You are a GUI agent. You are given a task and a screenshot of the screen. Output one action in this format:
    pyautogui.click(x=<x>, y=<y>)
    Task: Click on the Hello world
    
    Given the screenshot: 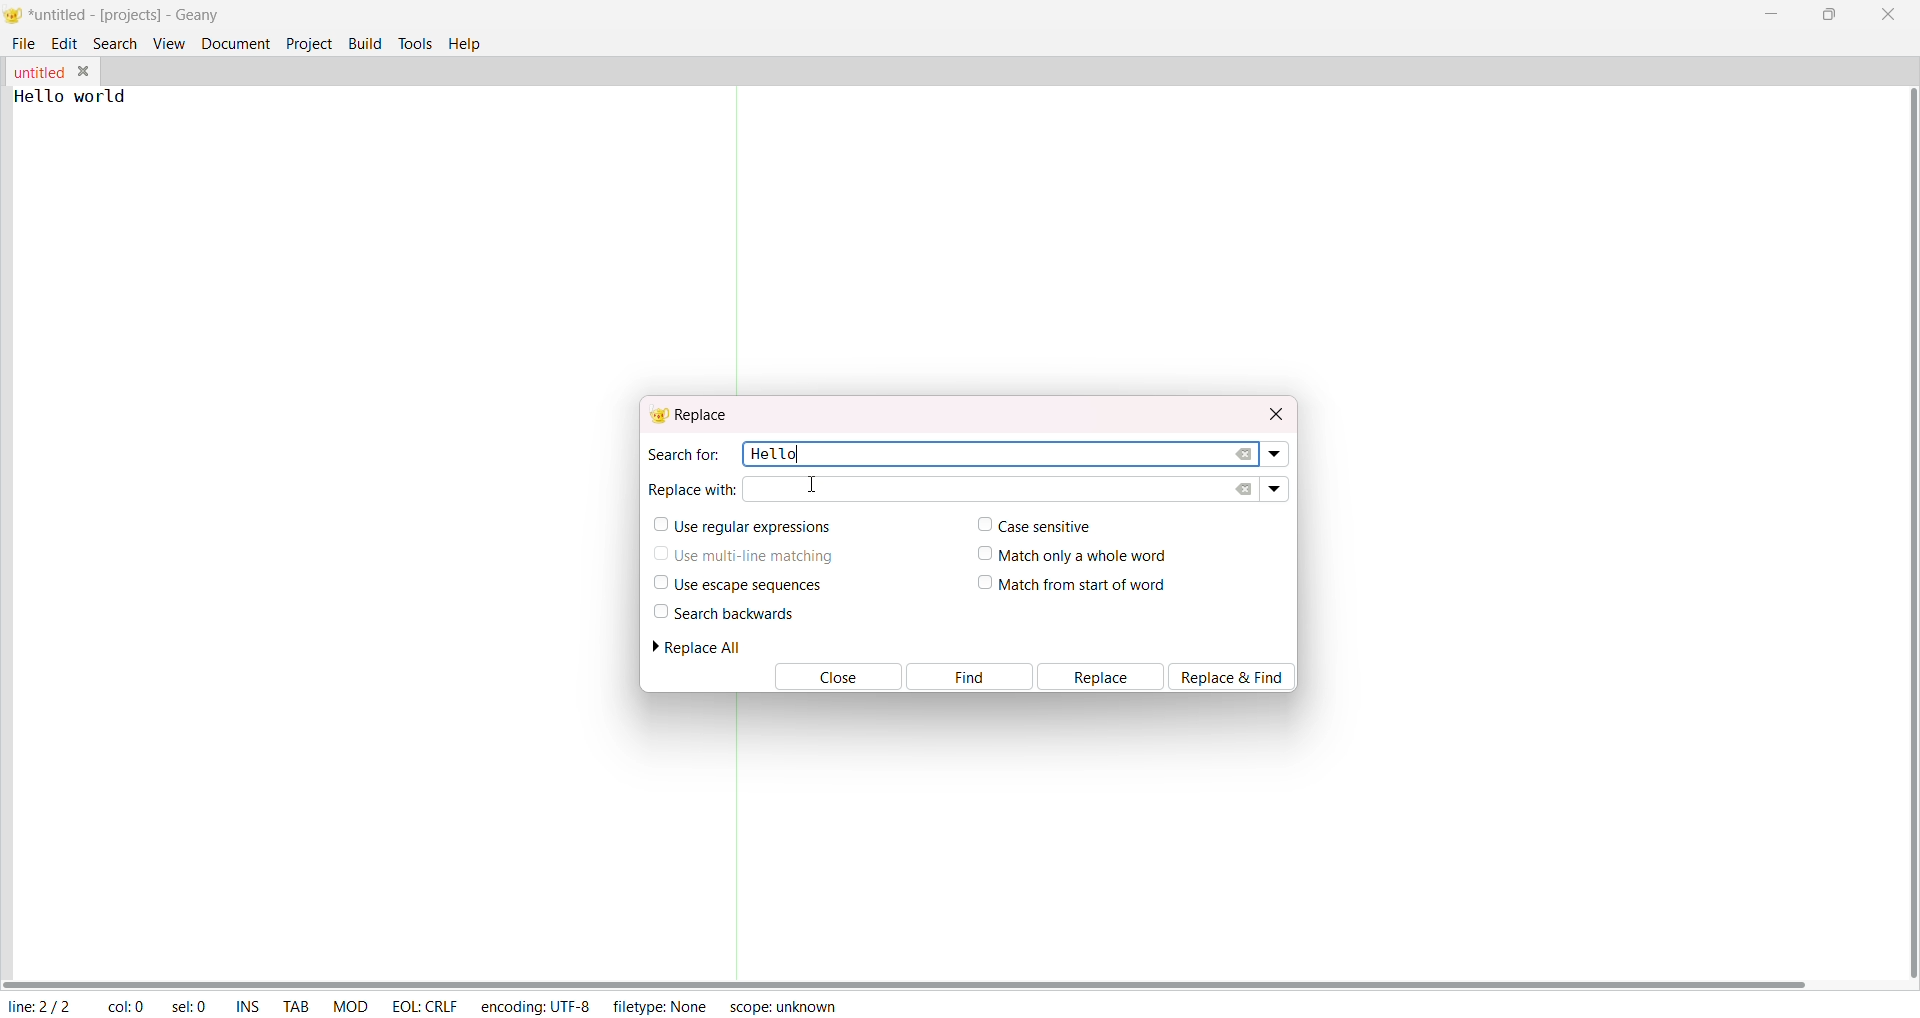 What is the action you would take?
    pyautogui.click(x=86, y=96)
    